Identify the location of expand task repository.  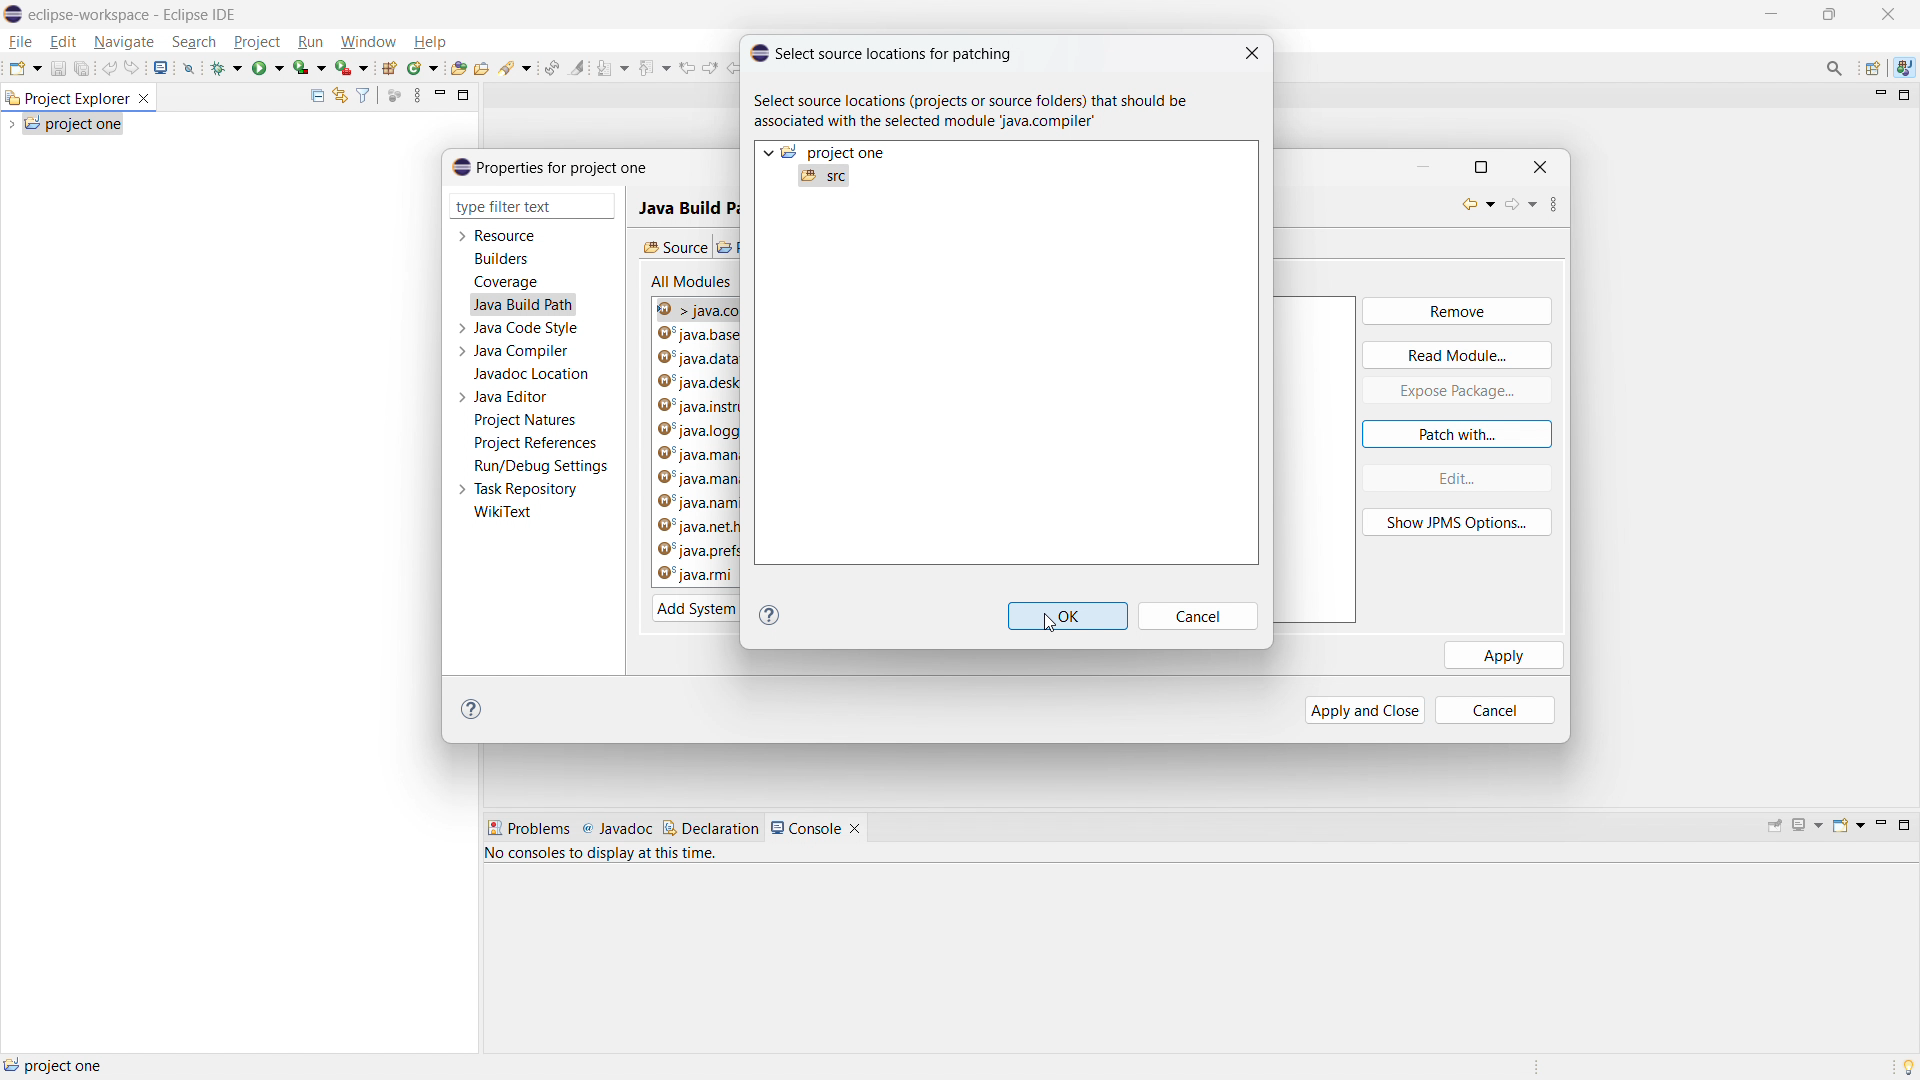
(460, 491).